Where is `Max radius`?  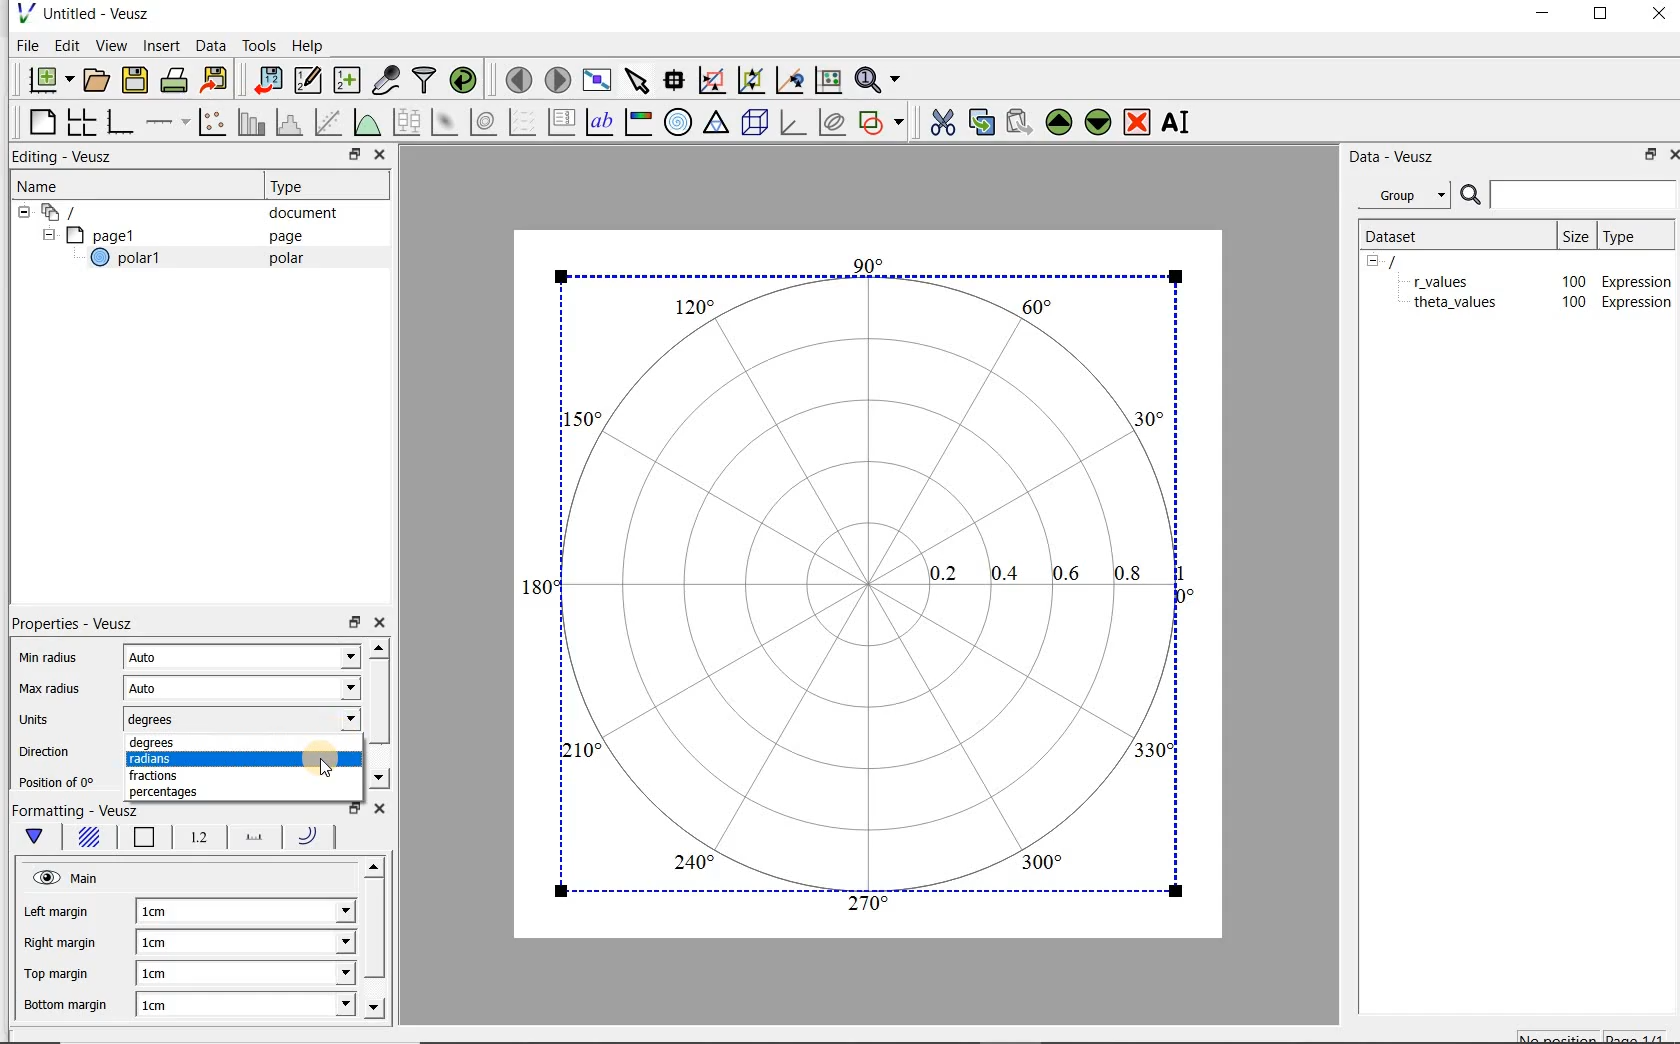
Max radius is located at coordinates (47, 687).